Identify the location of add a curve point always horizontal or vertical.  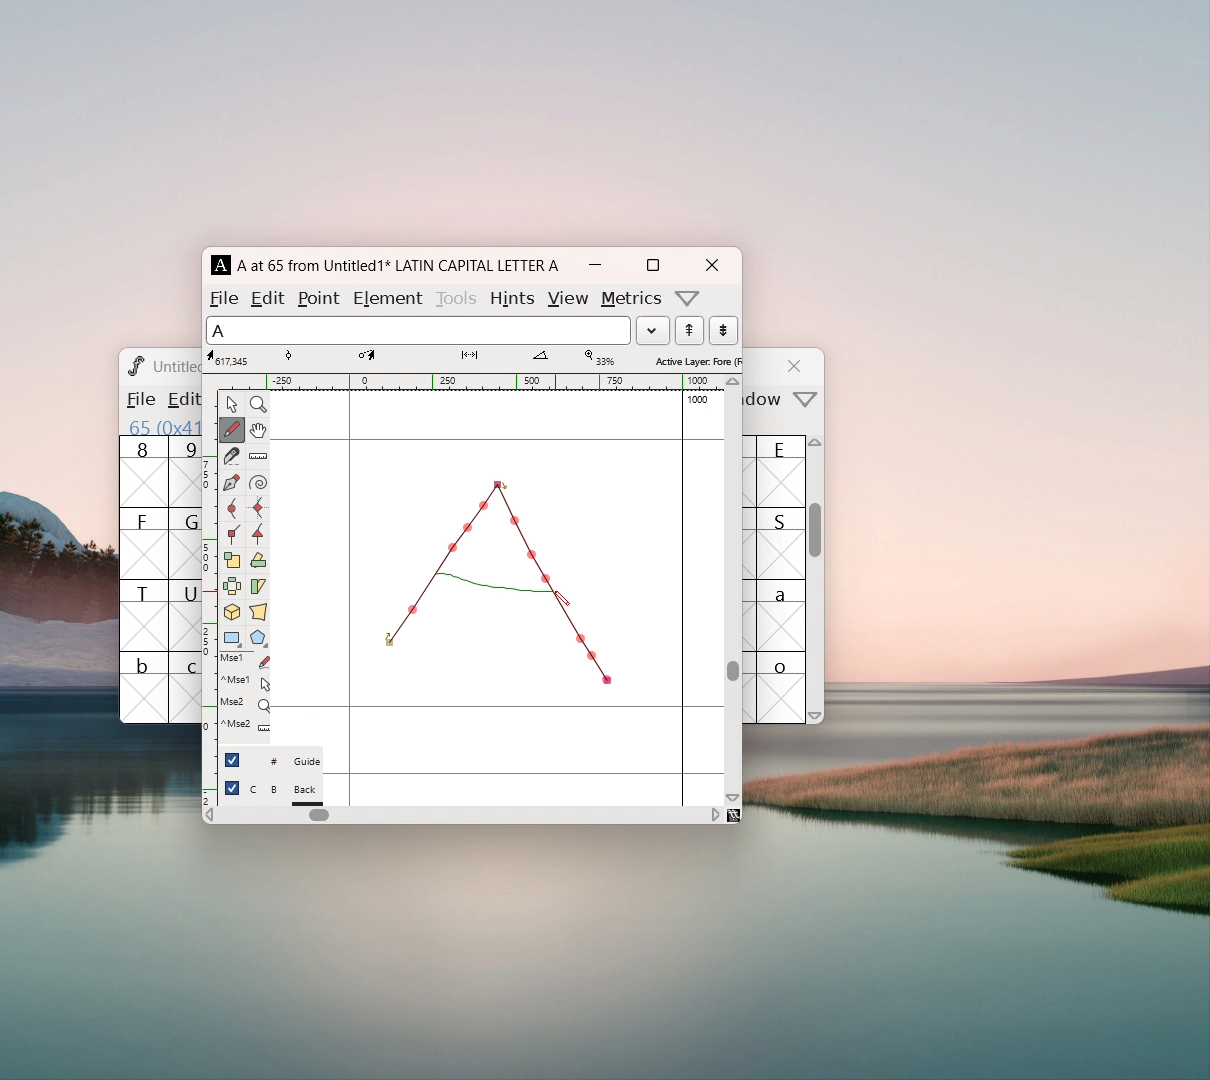
(258, 508).